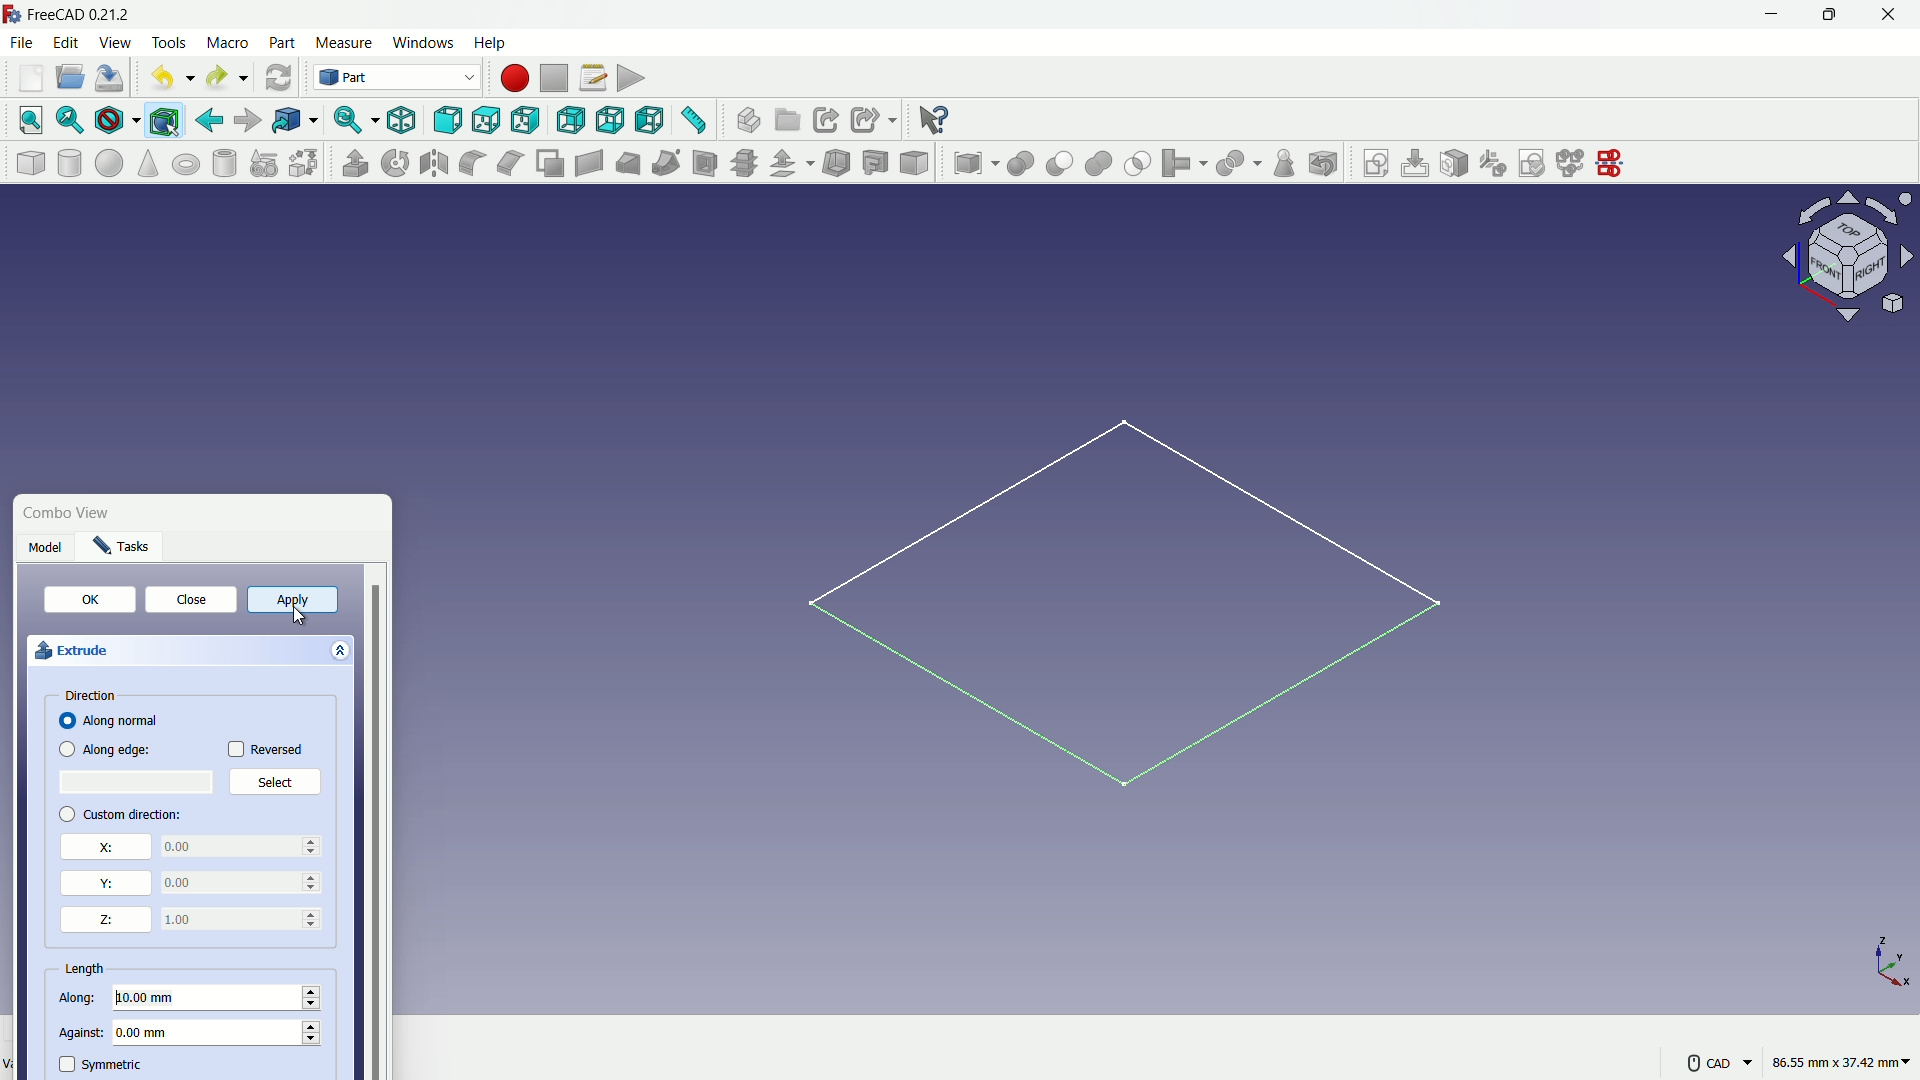 This screenshot has height=1080, width=1920. What do you see at coordinates (71, 77) in the screenshot?
I see `open file` at bounding box center [71, 77].